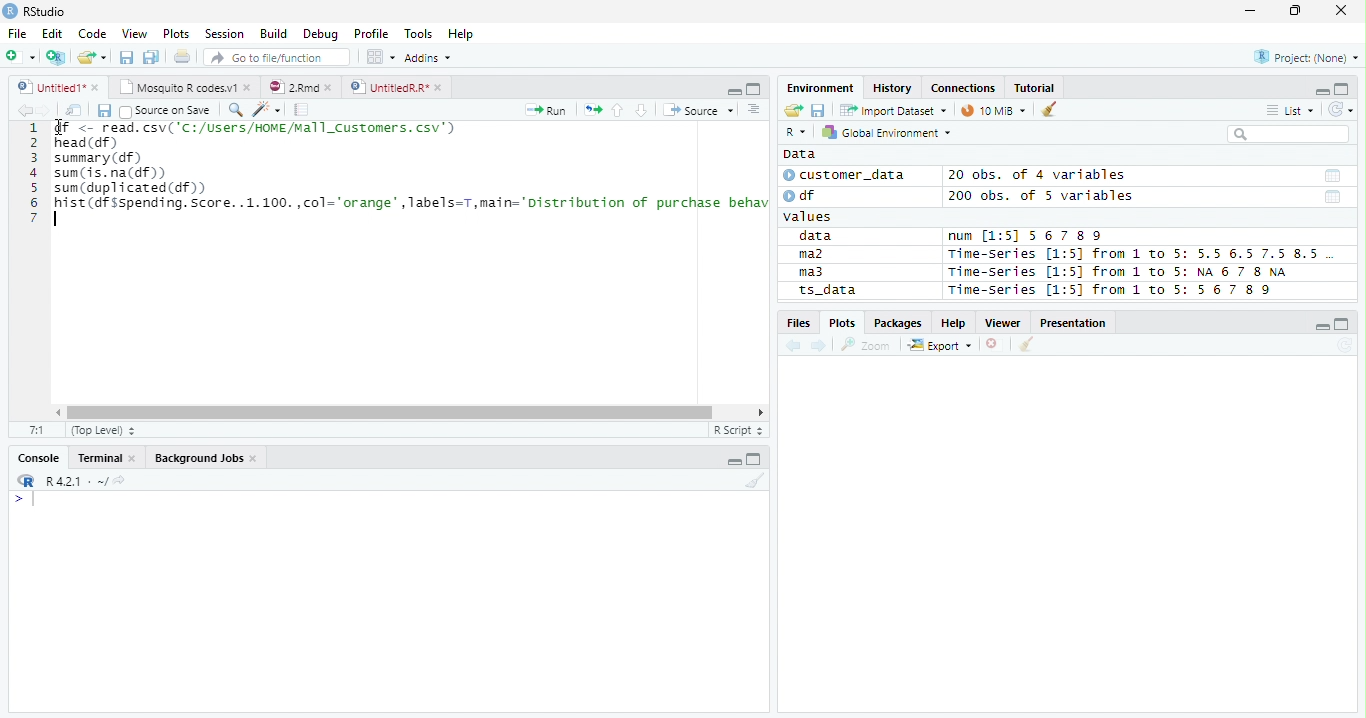 The width and height of the screenshot is (1366, 718). Describe the element at coordinates (422, 32) in the screenshot. I see `Tools` at that location.